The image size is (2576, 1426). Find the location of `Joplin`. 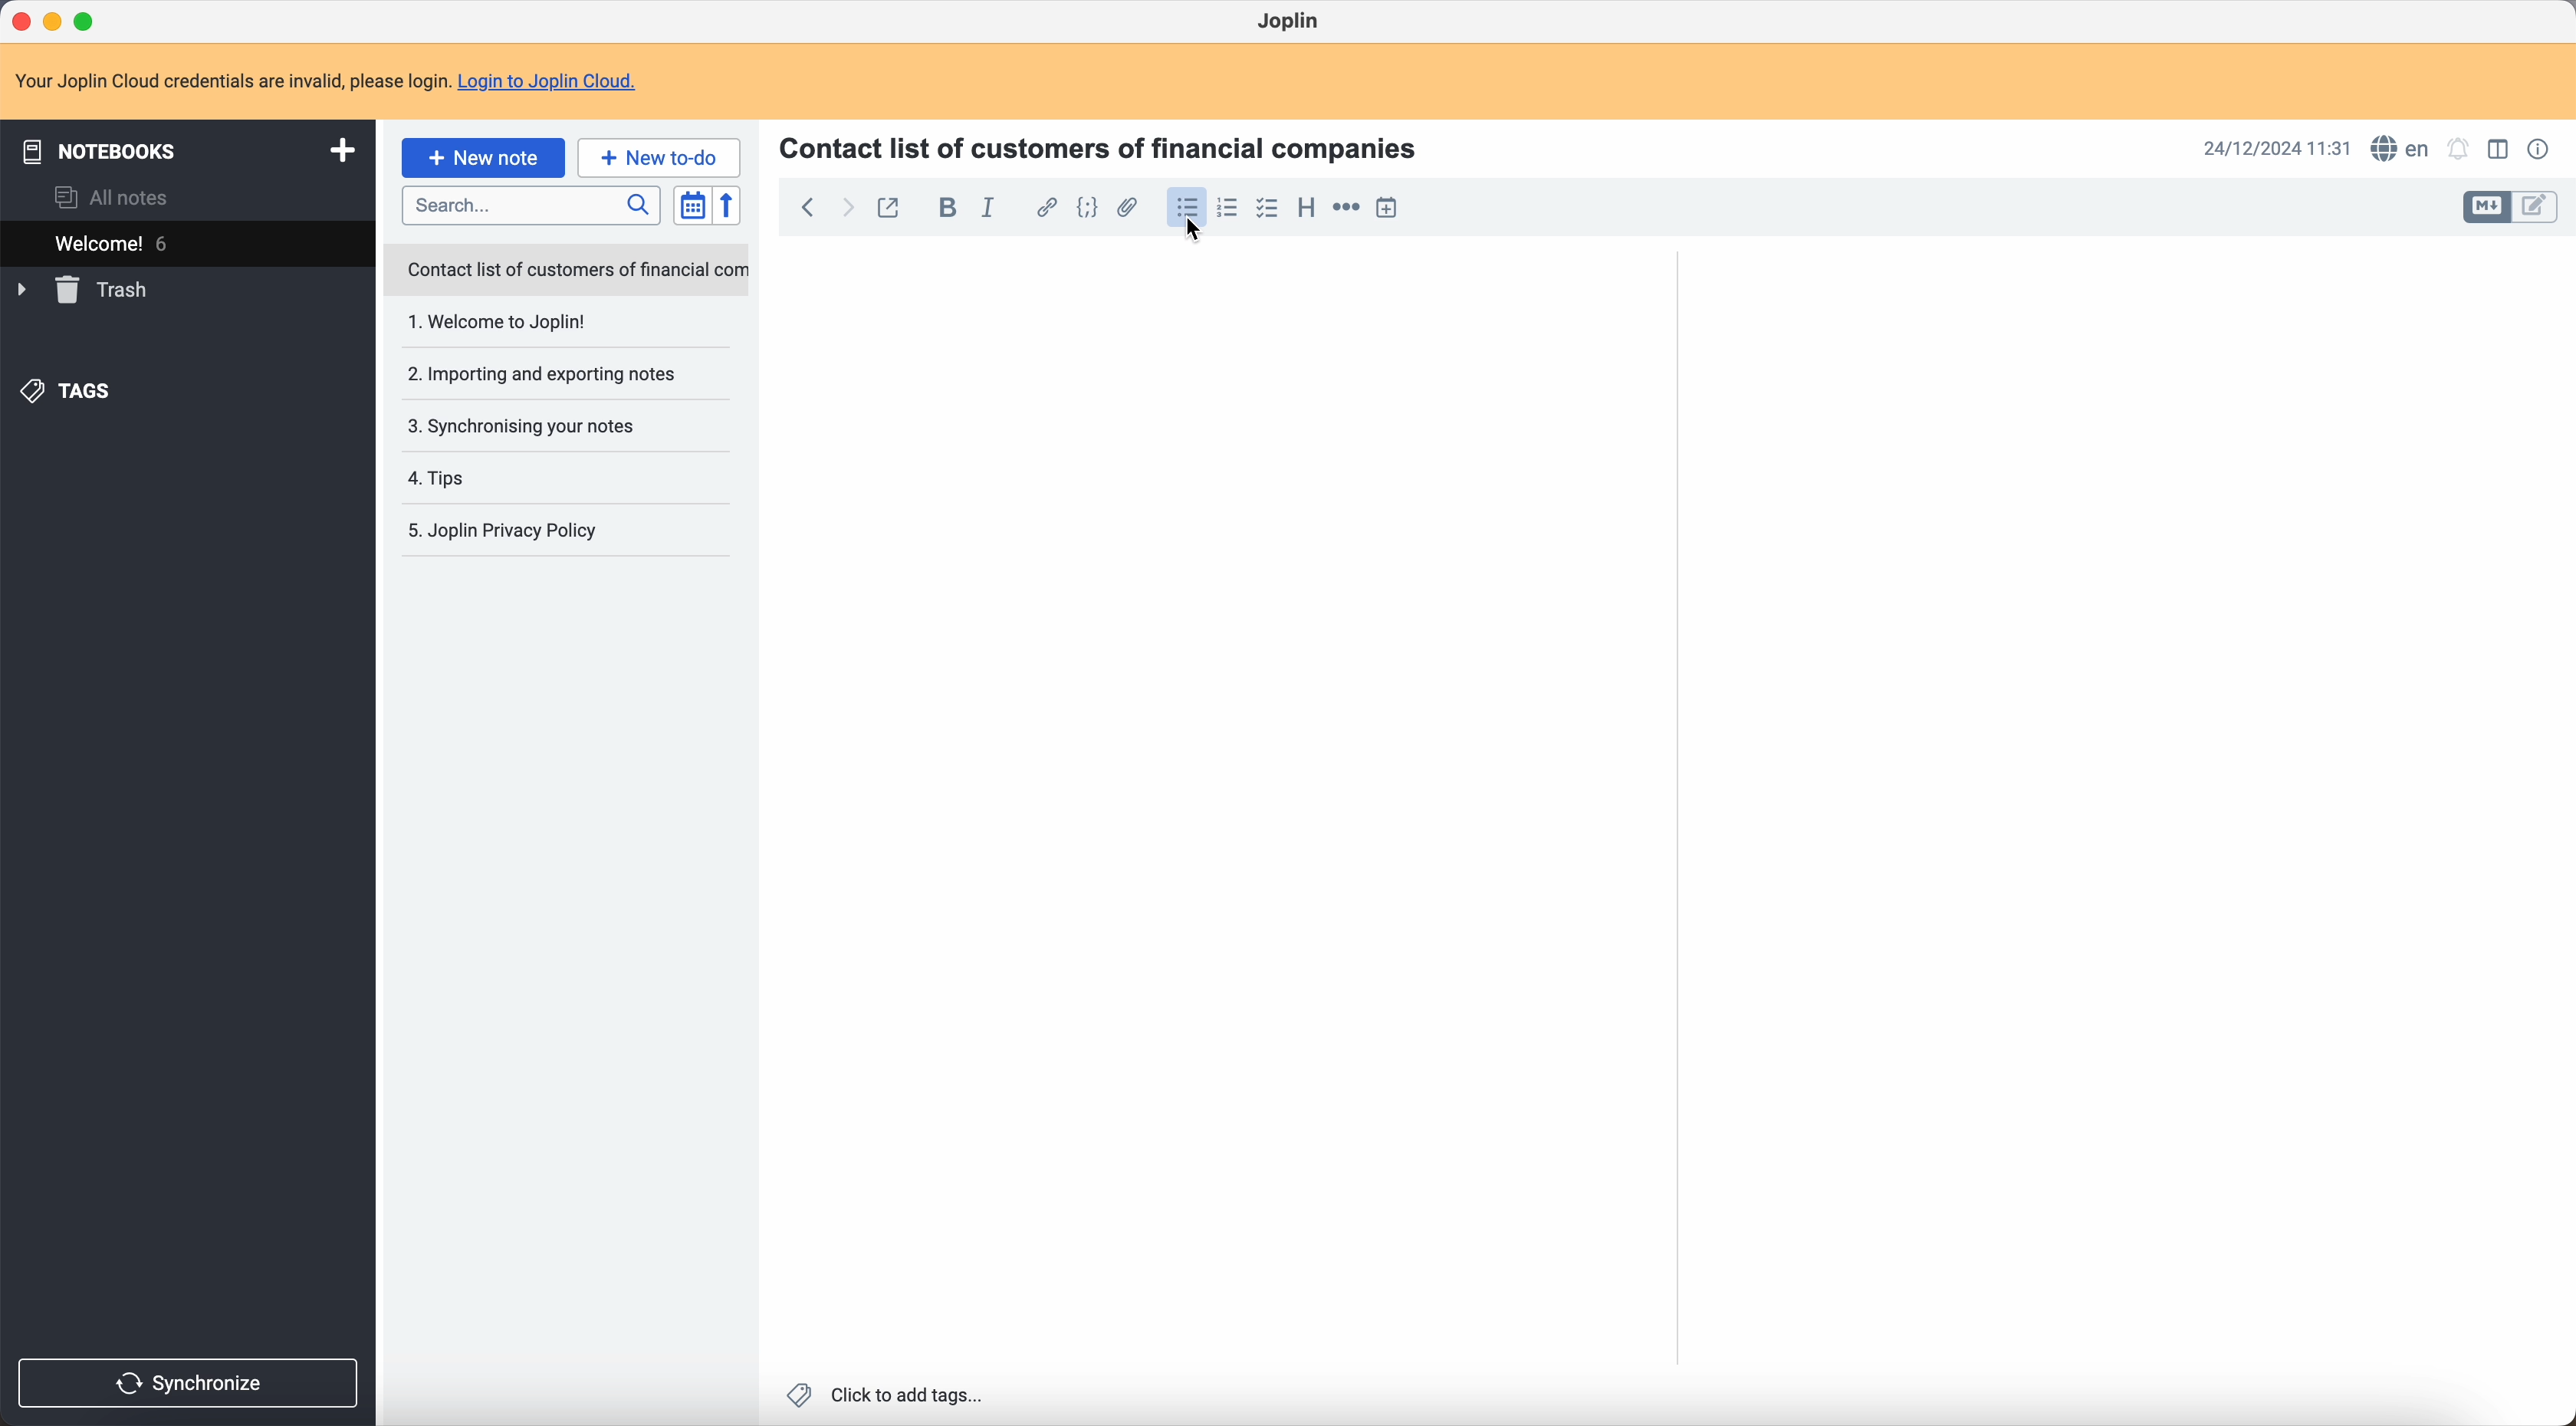

Joplin is located at coordinates (1287, 20).